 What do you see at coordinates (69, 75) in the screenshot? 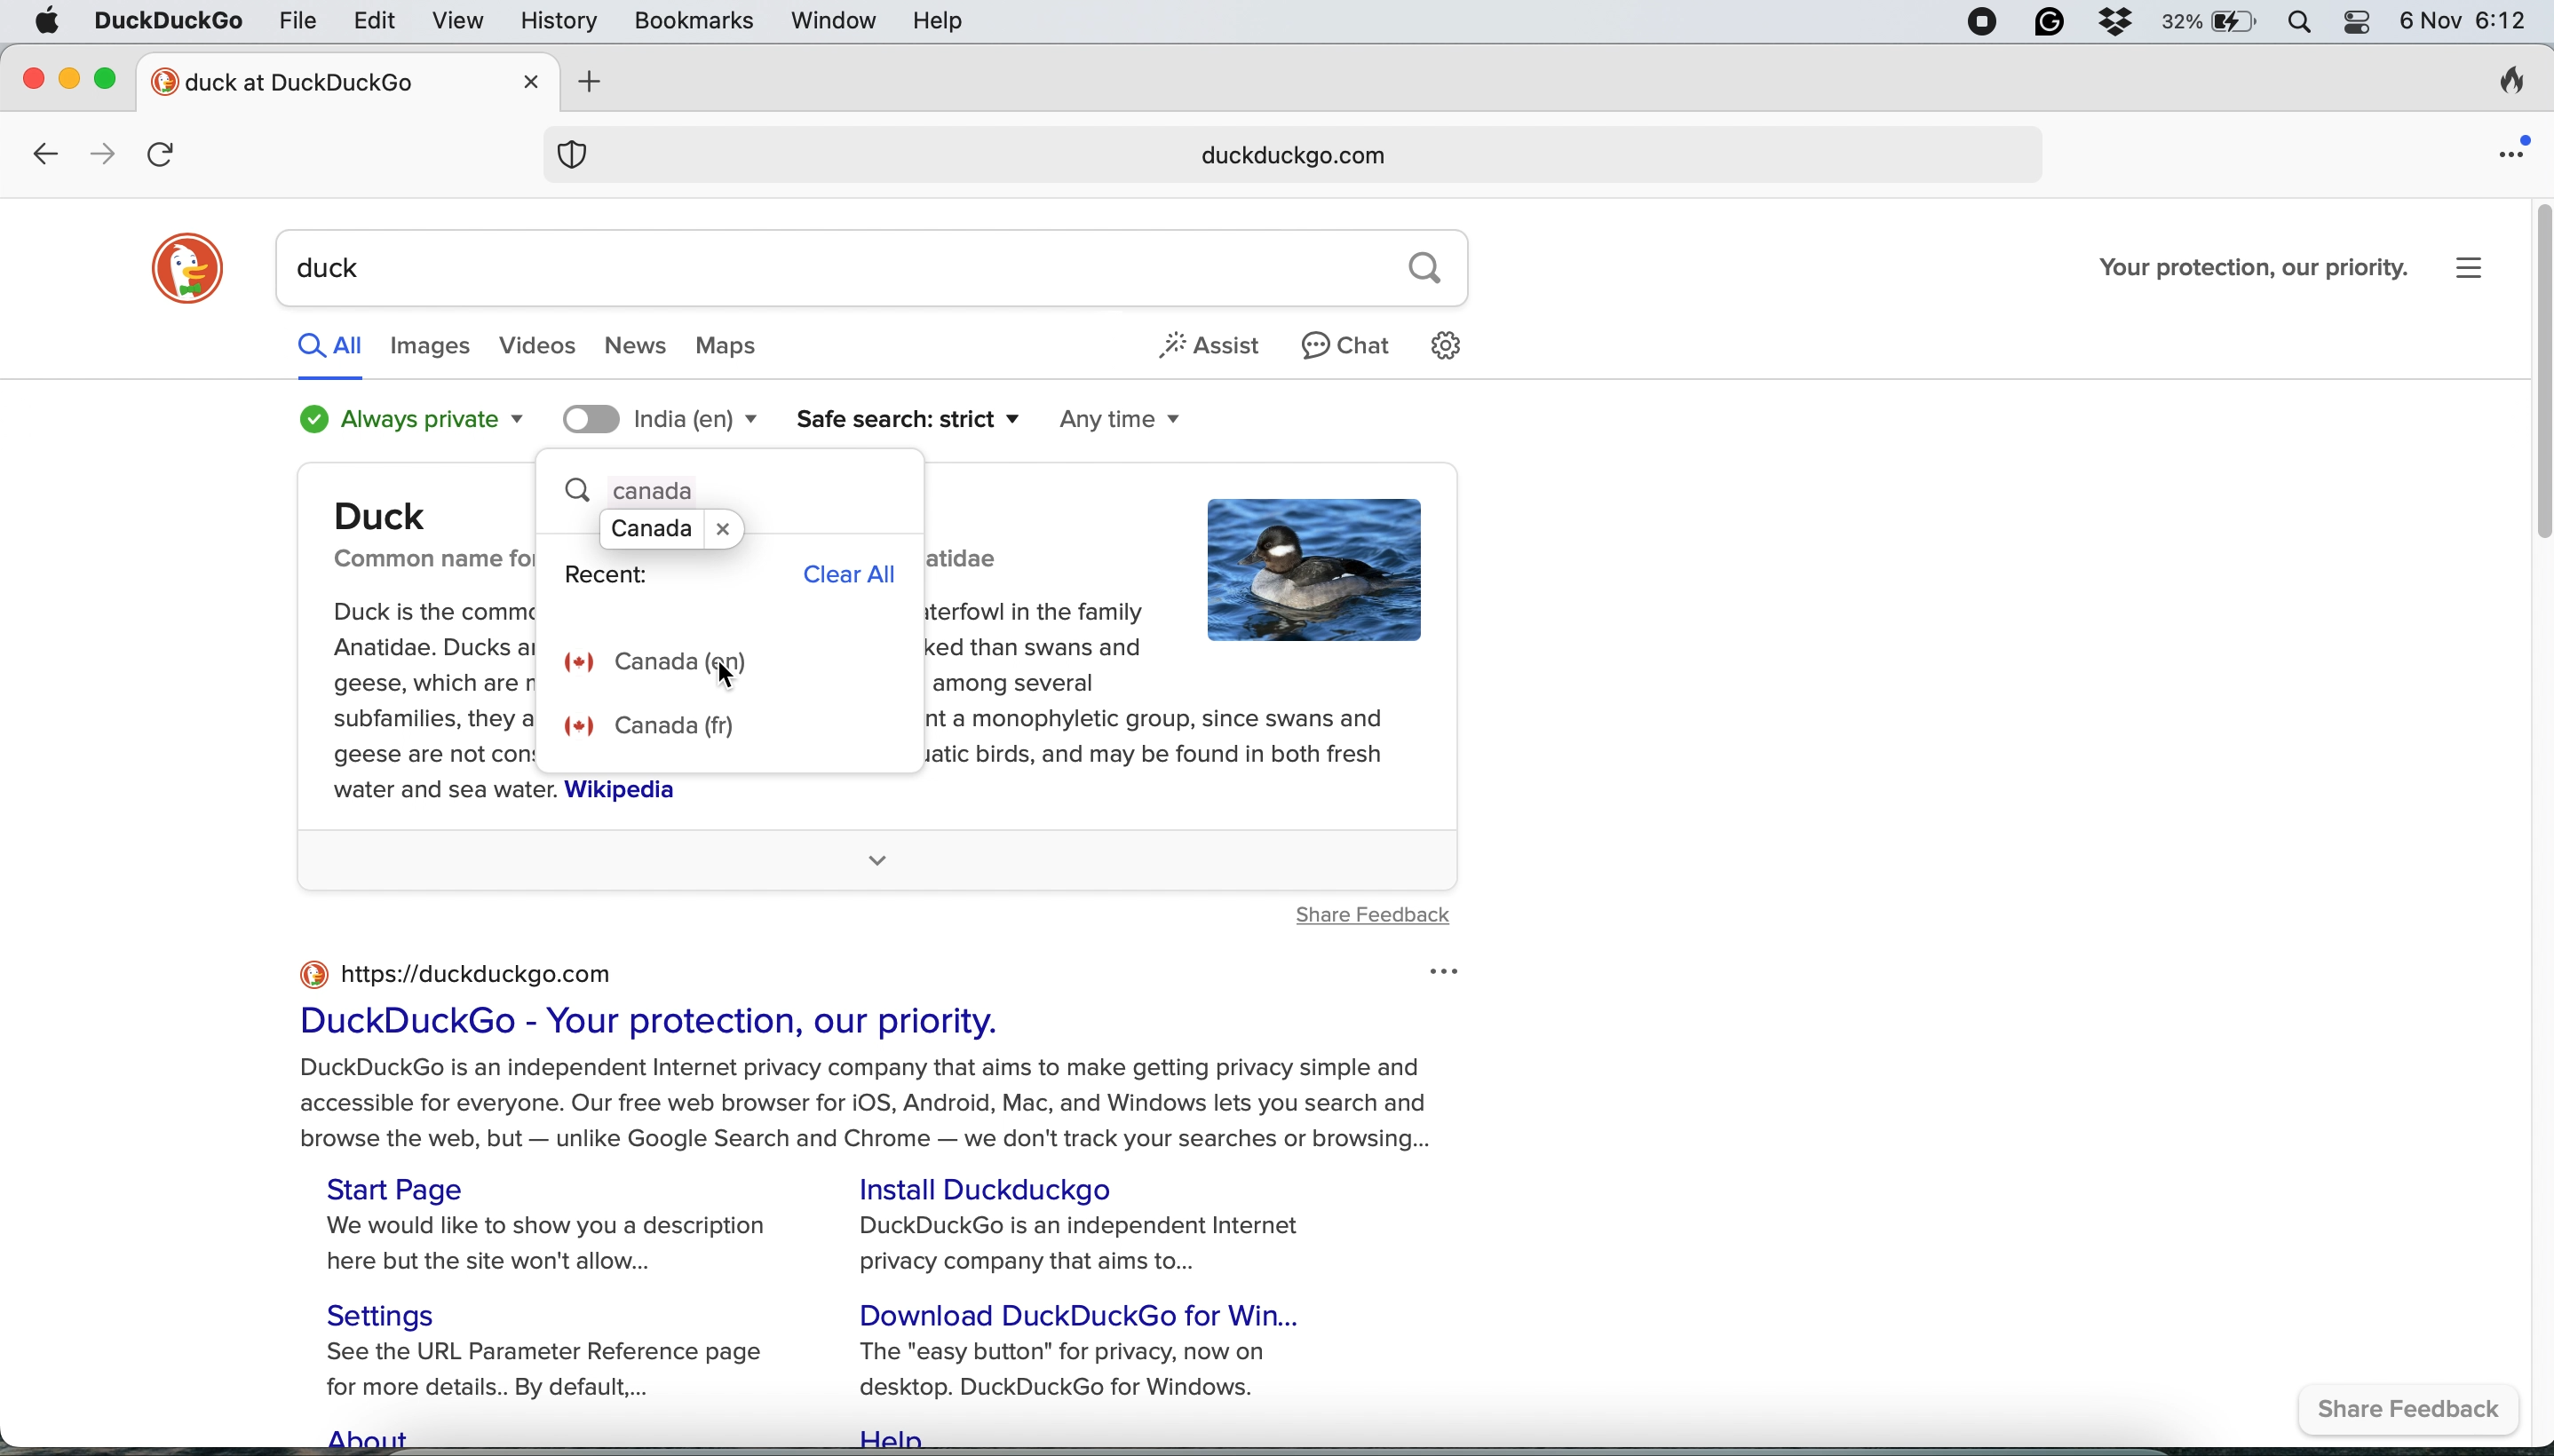
I see `minimise` at bounding box center [69, 75].